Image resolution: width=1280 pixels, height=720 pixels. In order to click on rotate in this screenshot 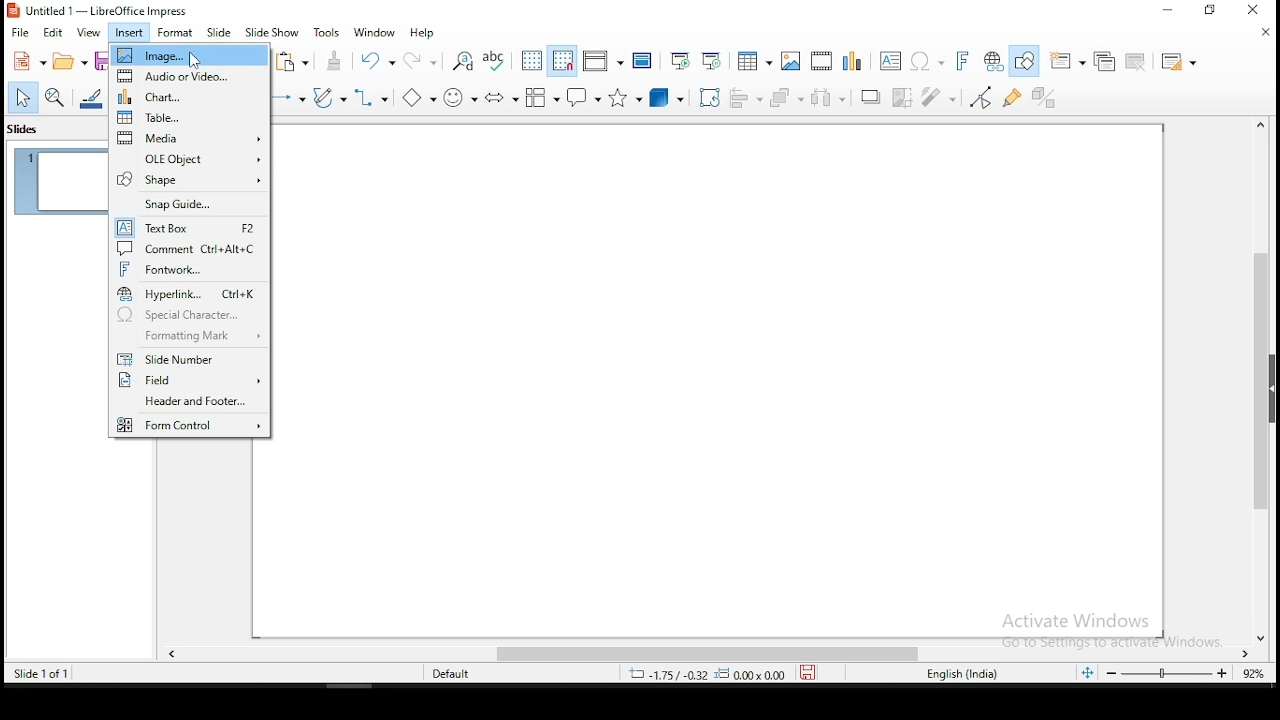, I will do `click(708, 96)`.